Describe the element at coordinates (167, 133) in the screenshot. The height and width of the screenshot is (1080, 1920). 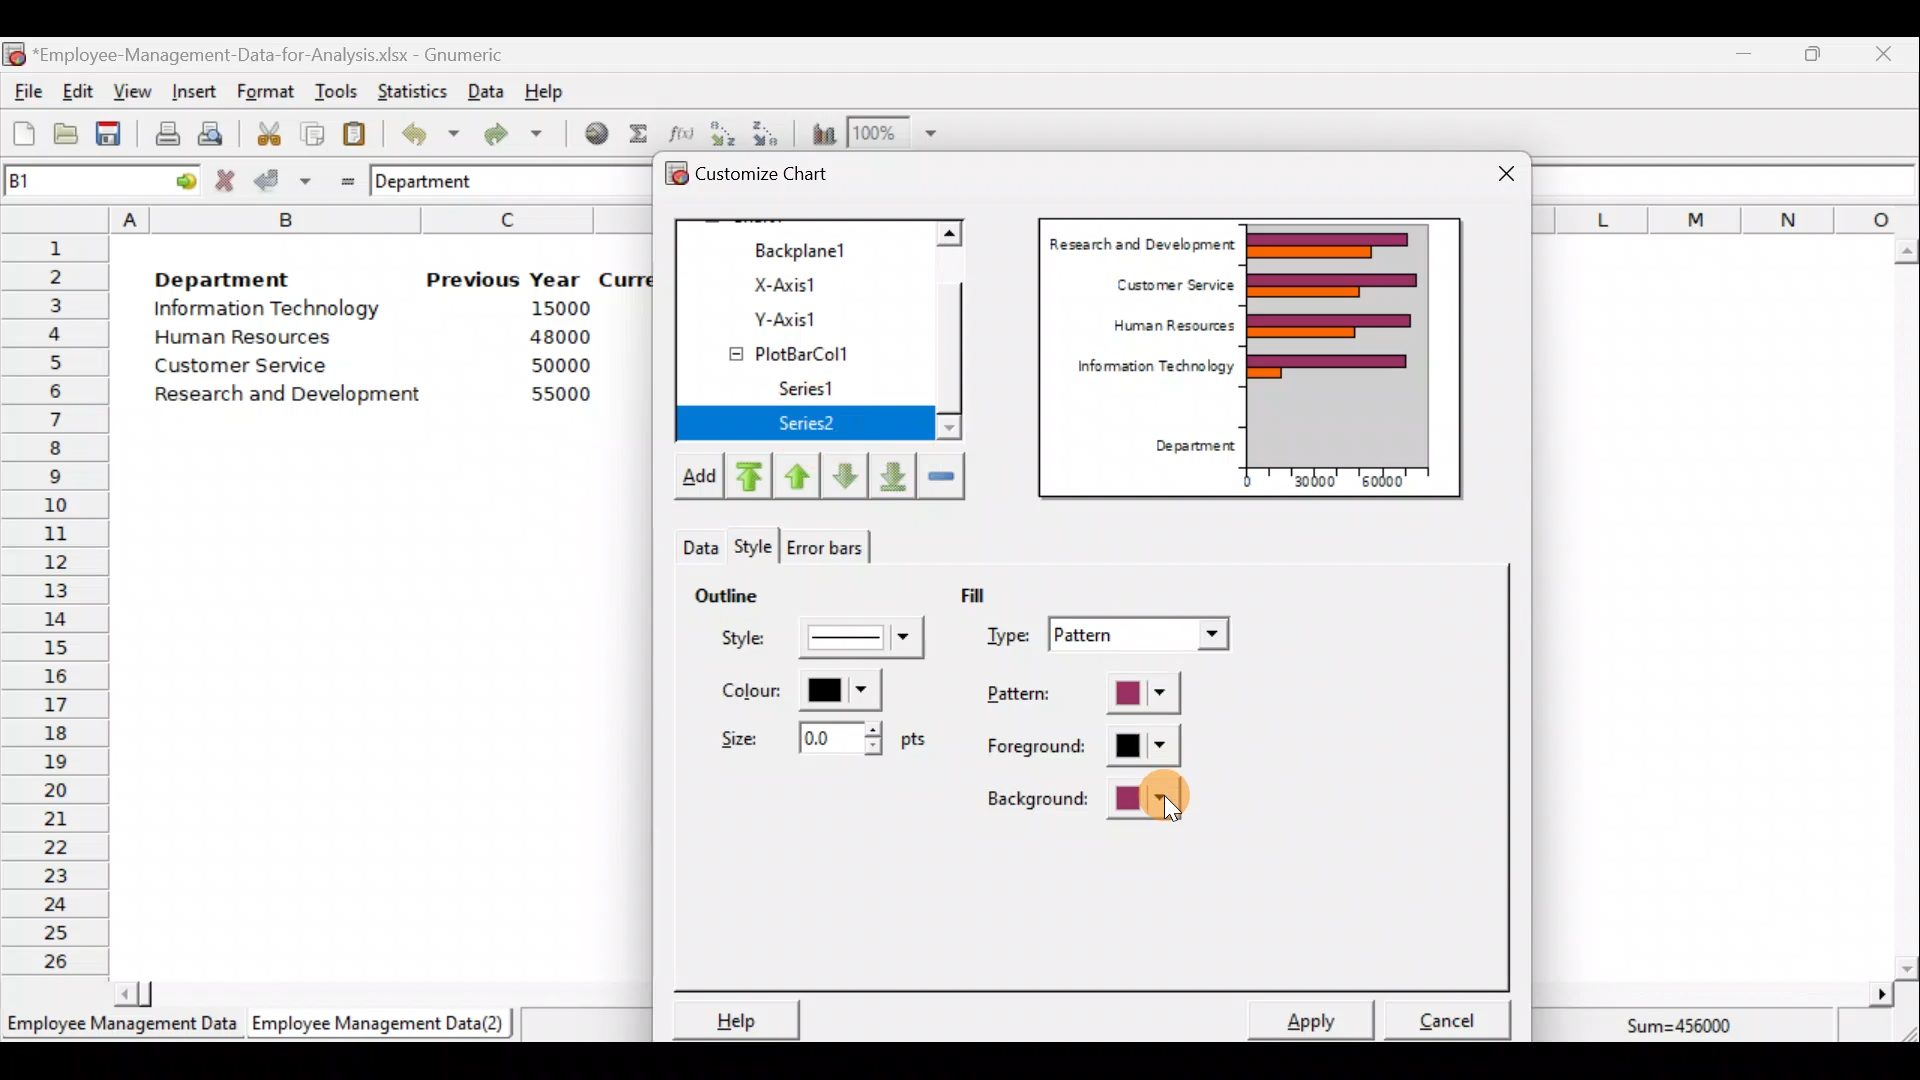
I see `Print current file` at that location.